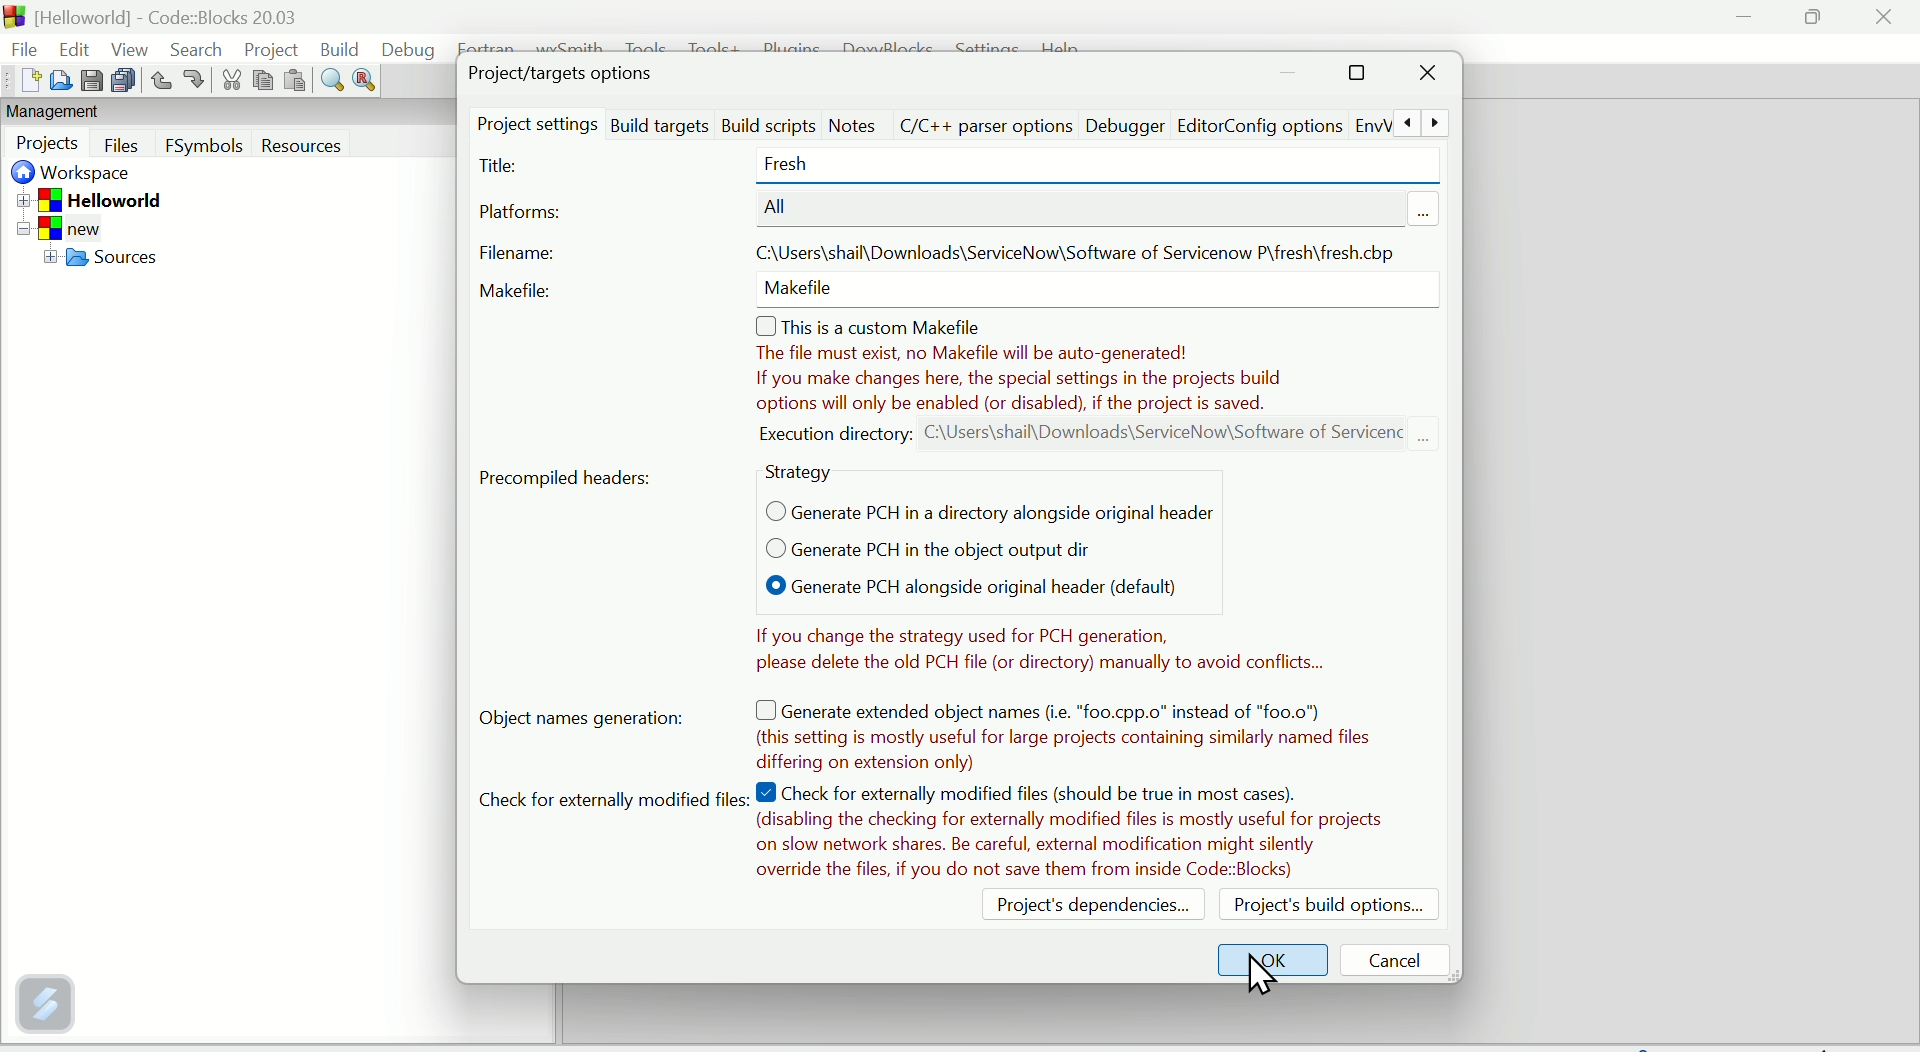 The height and width of the screenshot is (1052, 1920). I want to click on  Generate BCH alongside original header, so click(948, 588).